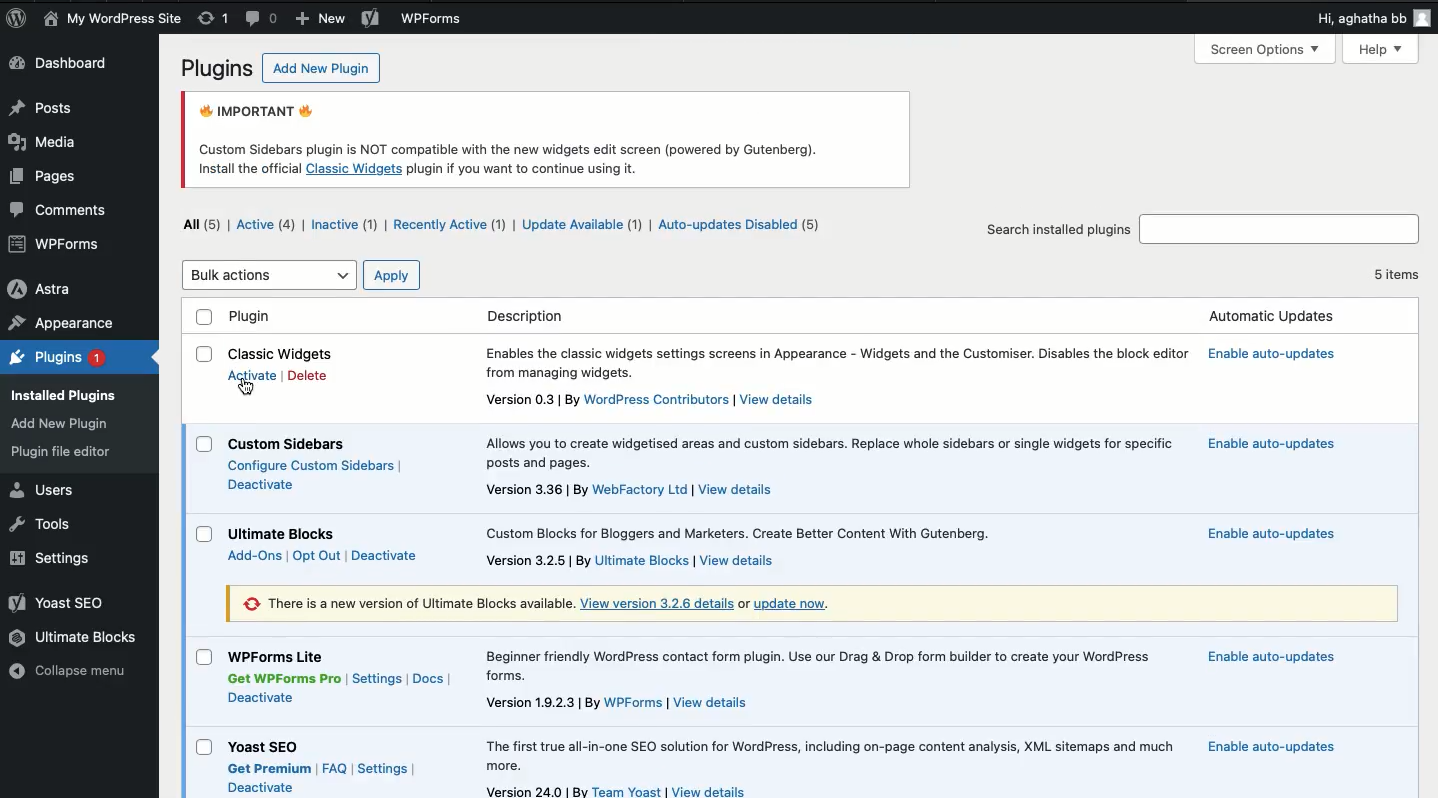 Image resolution: width=1438 pixels, height=798 pixels. I want to click on view details, so click(778, 398).